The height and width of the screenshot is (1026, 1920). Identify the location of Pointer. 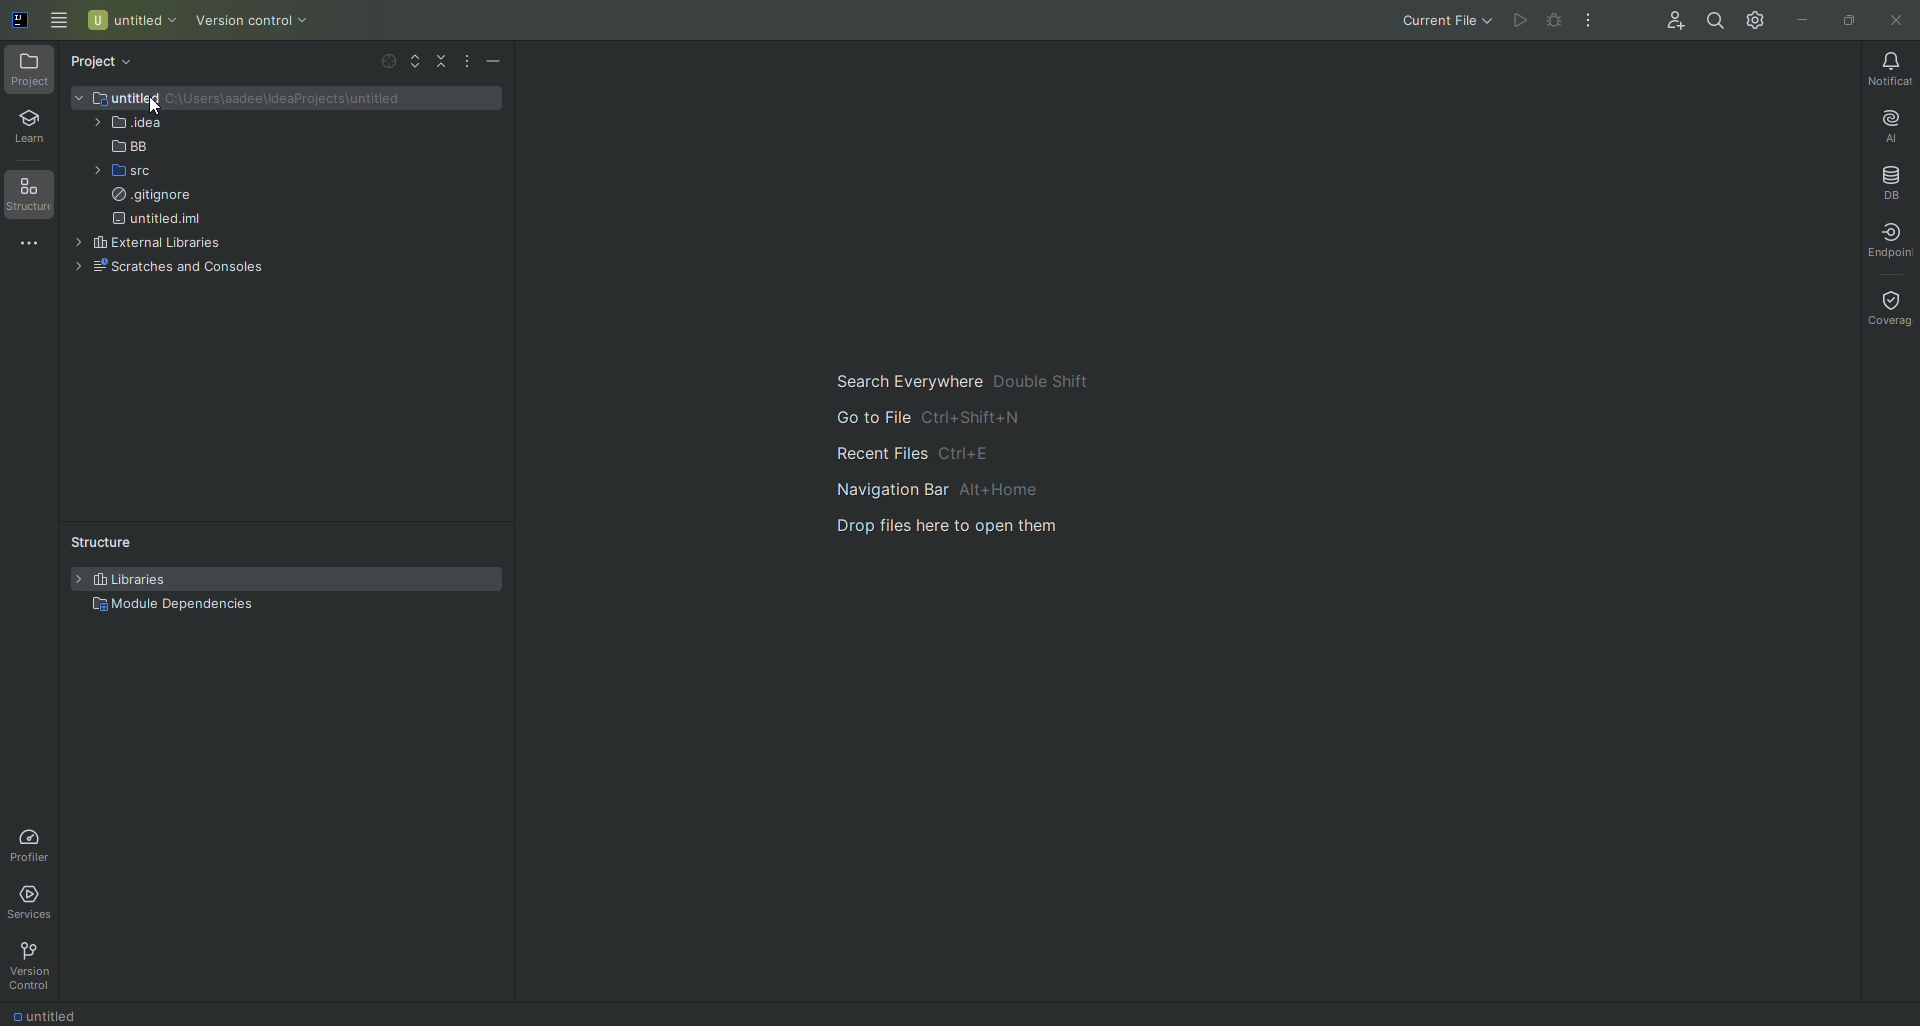
(158, 108).